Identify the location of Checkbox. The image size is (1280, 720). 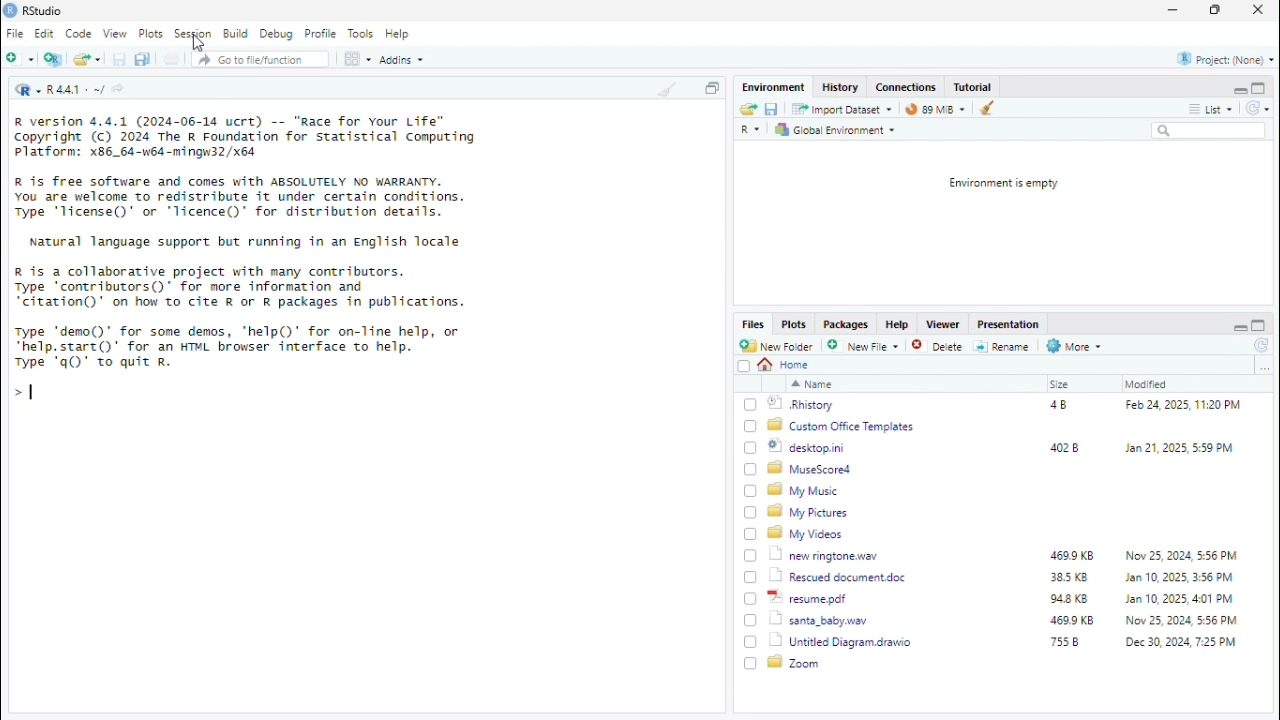
(750, 513).